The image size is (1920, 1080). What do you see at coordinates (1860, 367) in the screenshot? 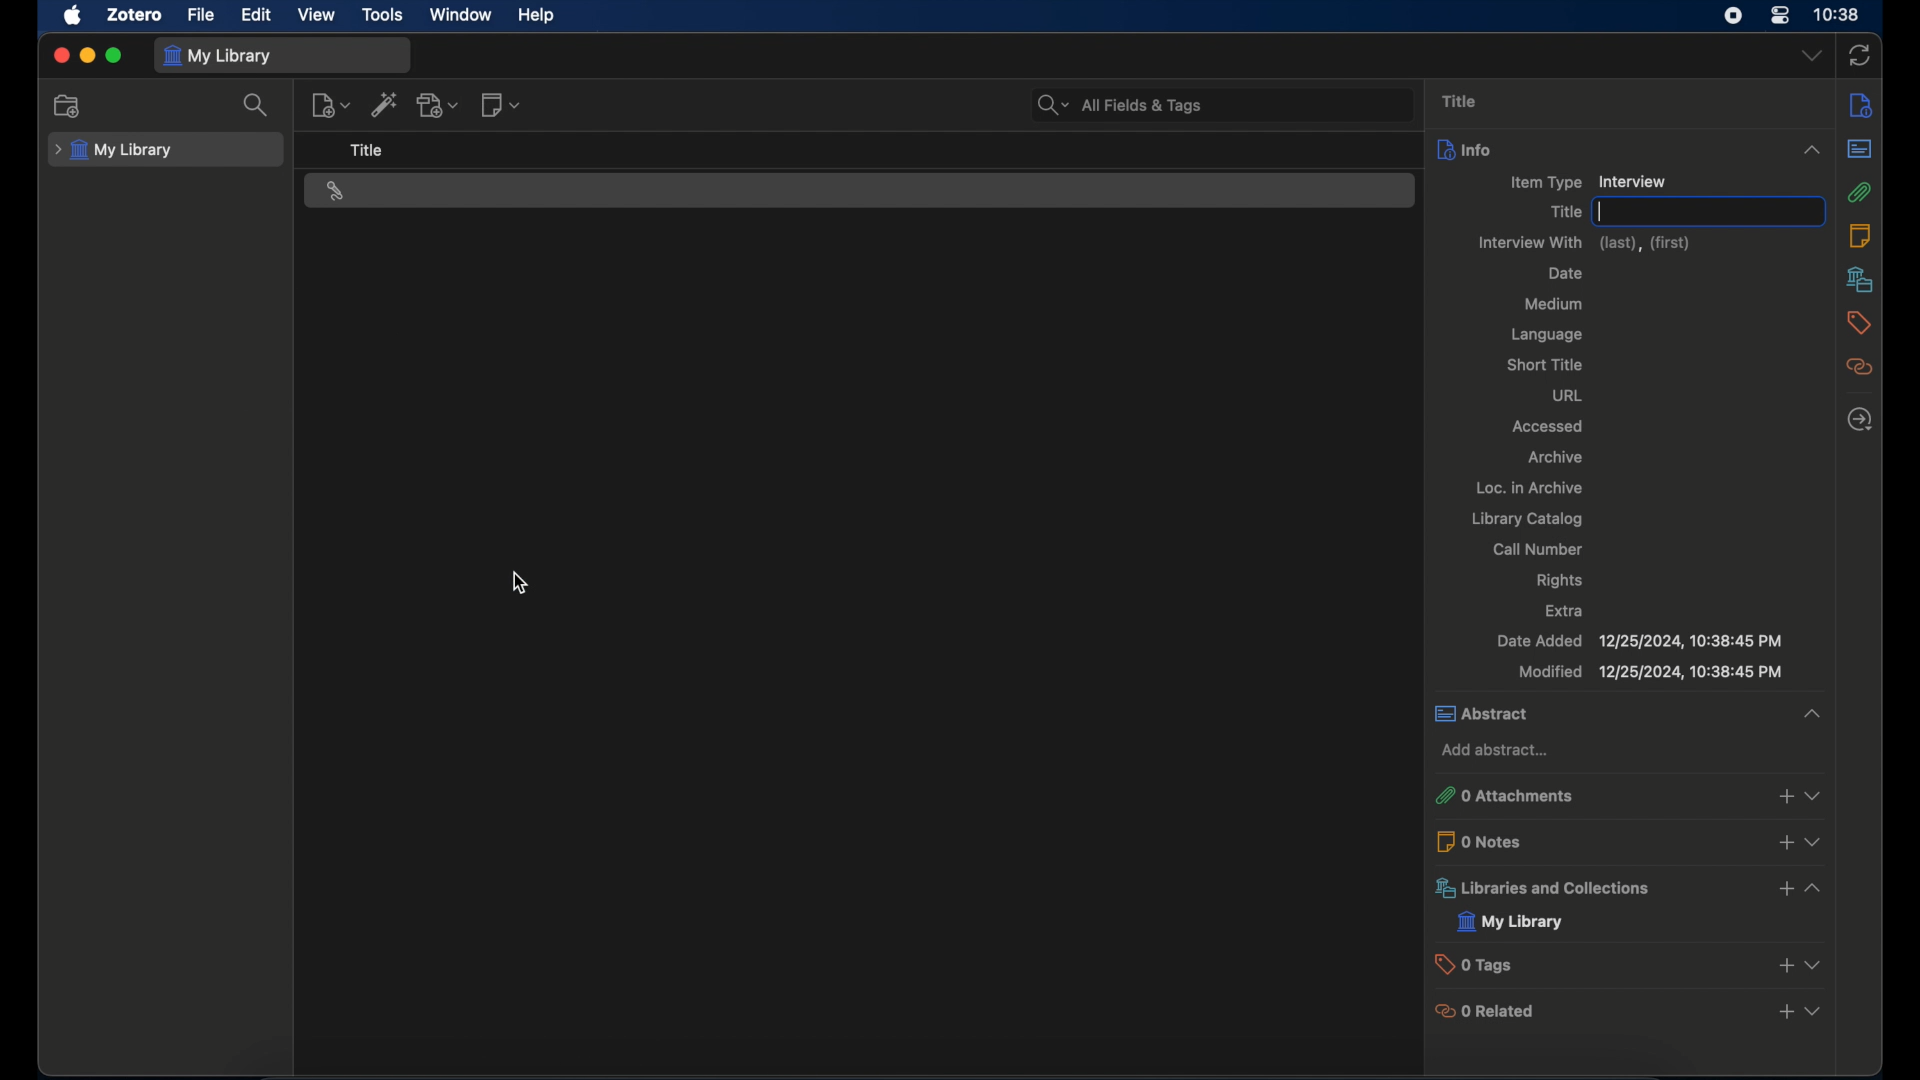
I see `related` at bounding box center [1860, 367].